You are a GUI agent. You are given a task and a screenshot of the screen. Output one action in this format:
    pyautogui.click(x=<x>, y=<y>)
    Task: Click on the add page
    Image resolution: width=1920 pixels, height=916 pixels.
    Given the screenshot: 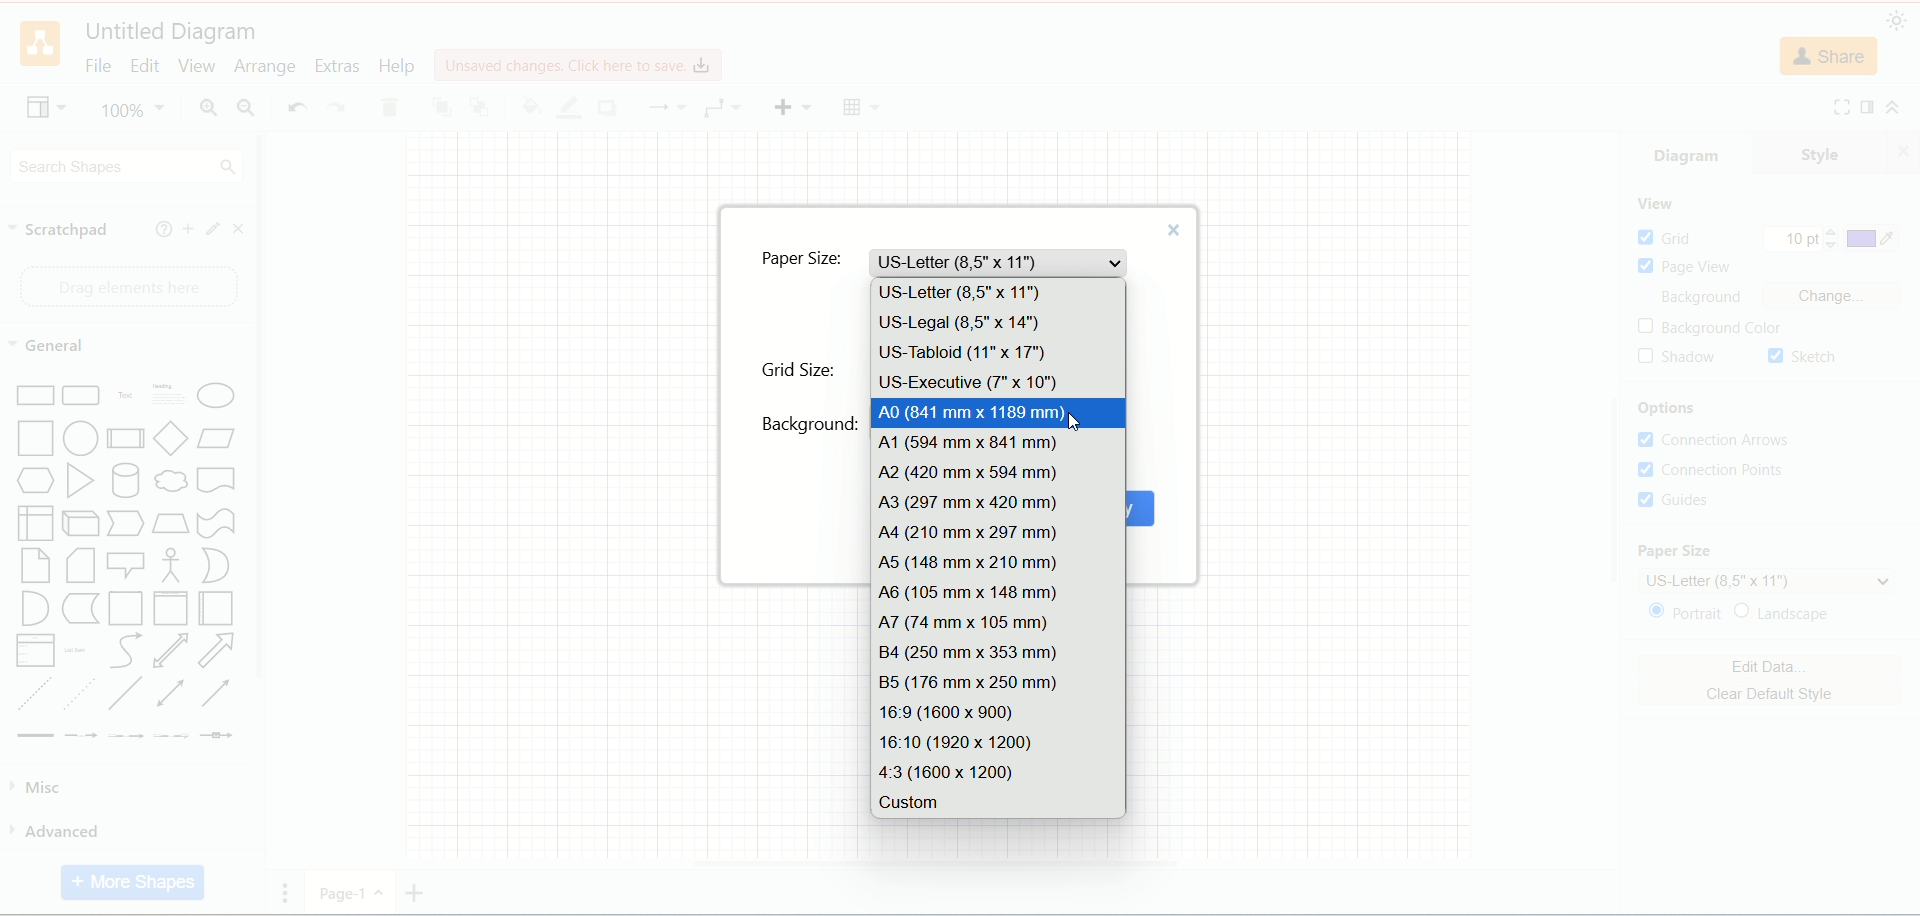 What is the action you would take?
    pyautogui.click(x=421, y=891)
    